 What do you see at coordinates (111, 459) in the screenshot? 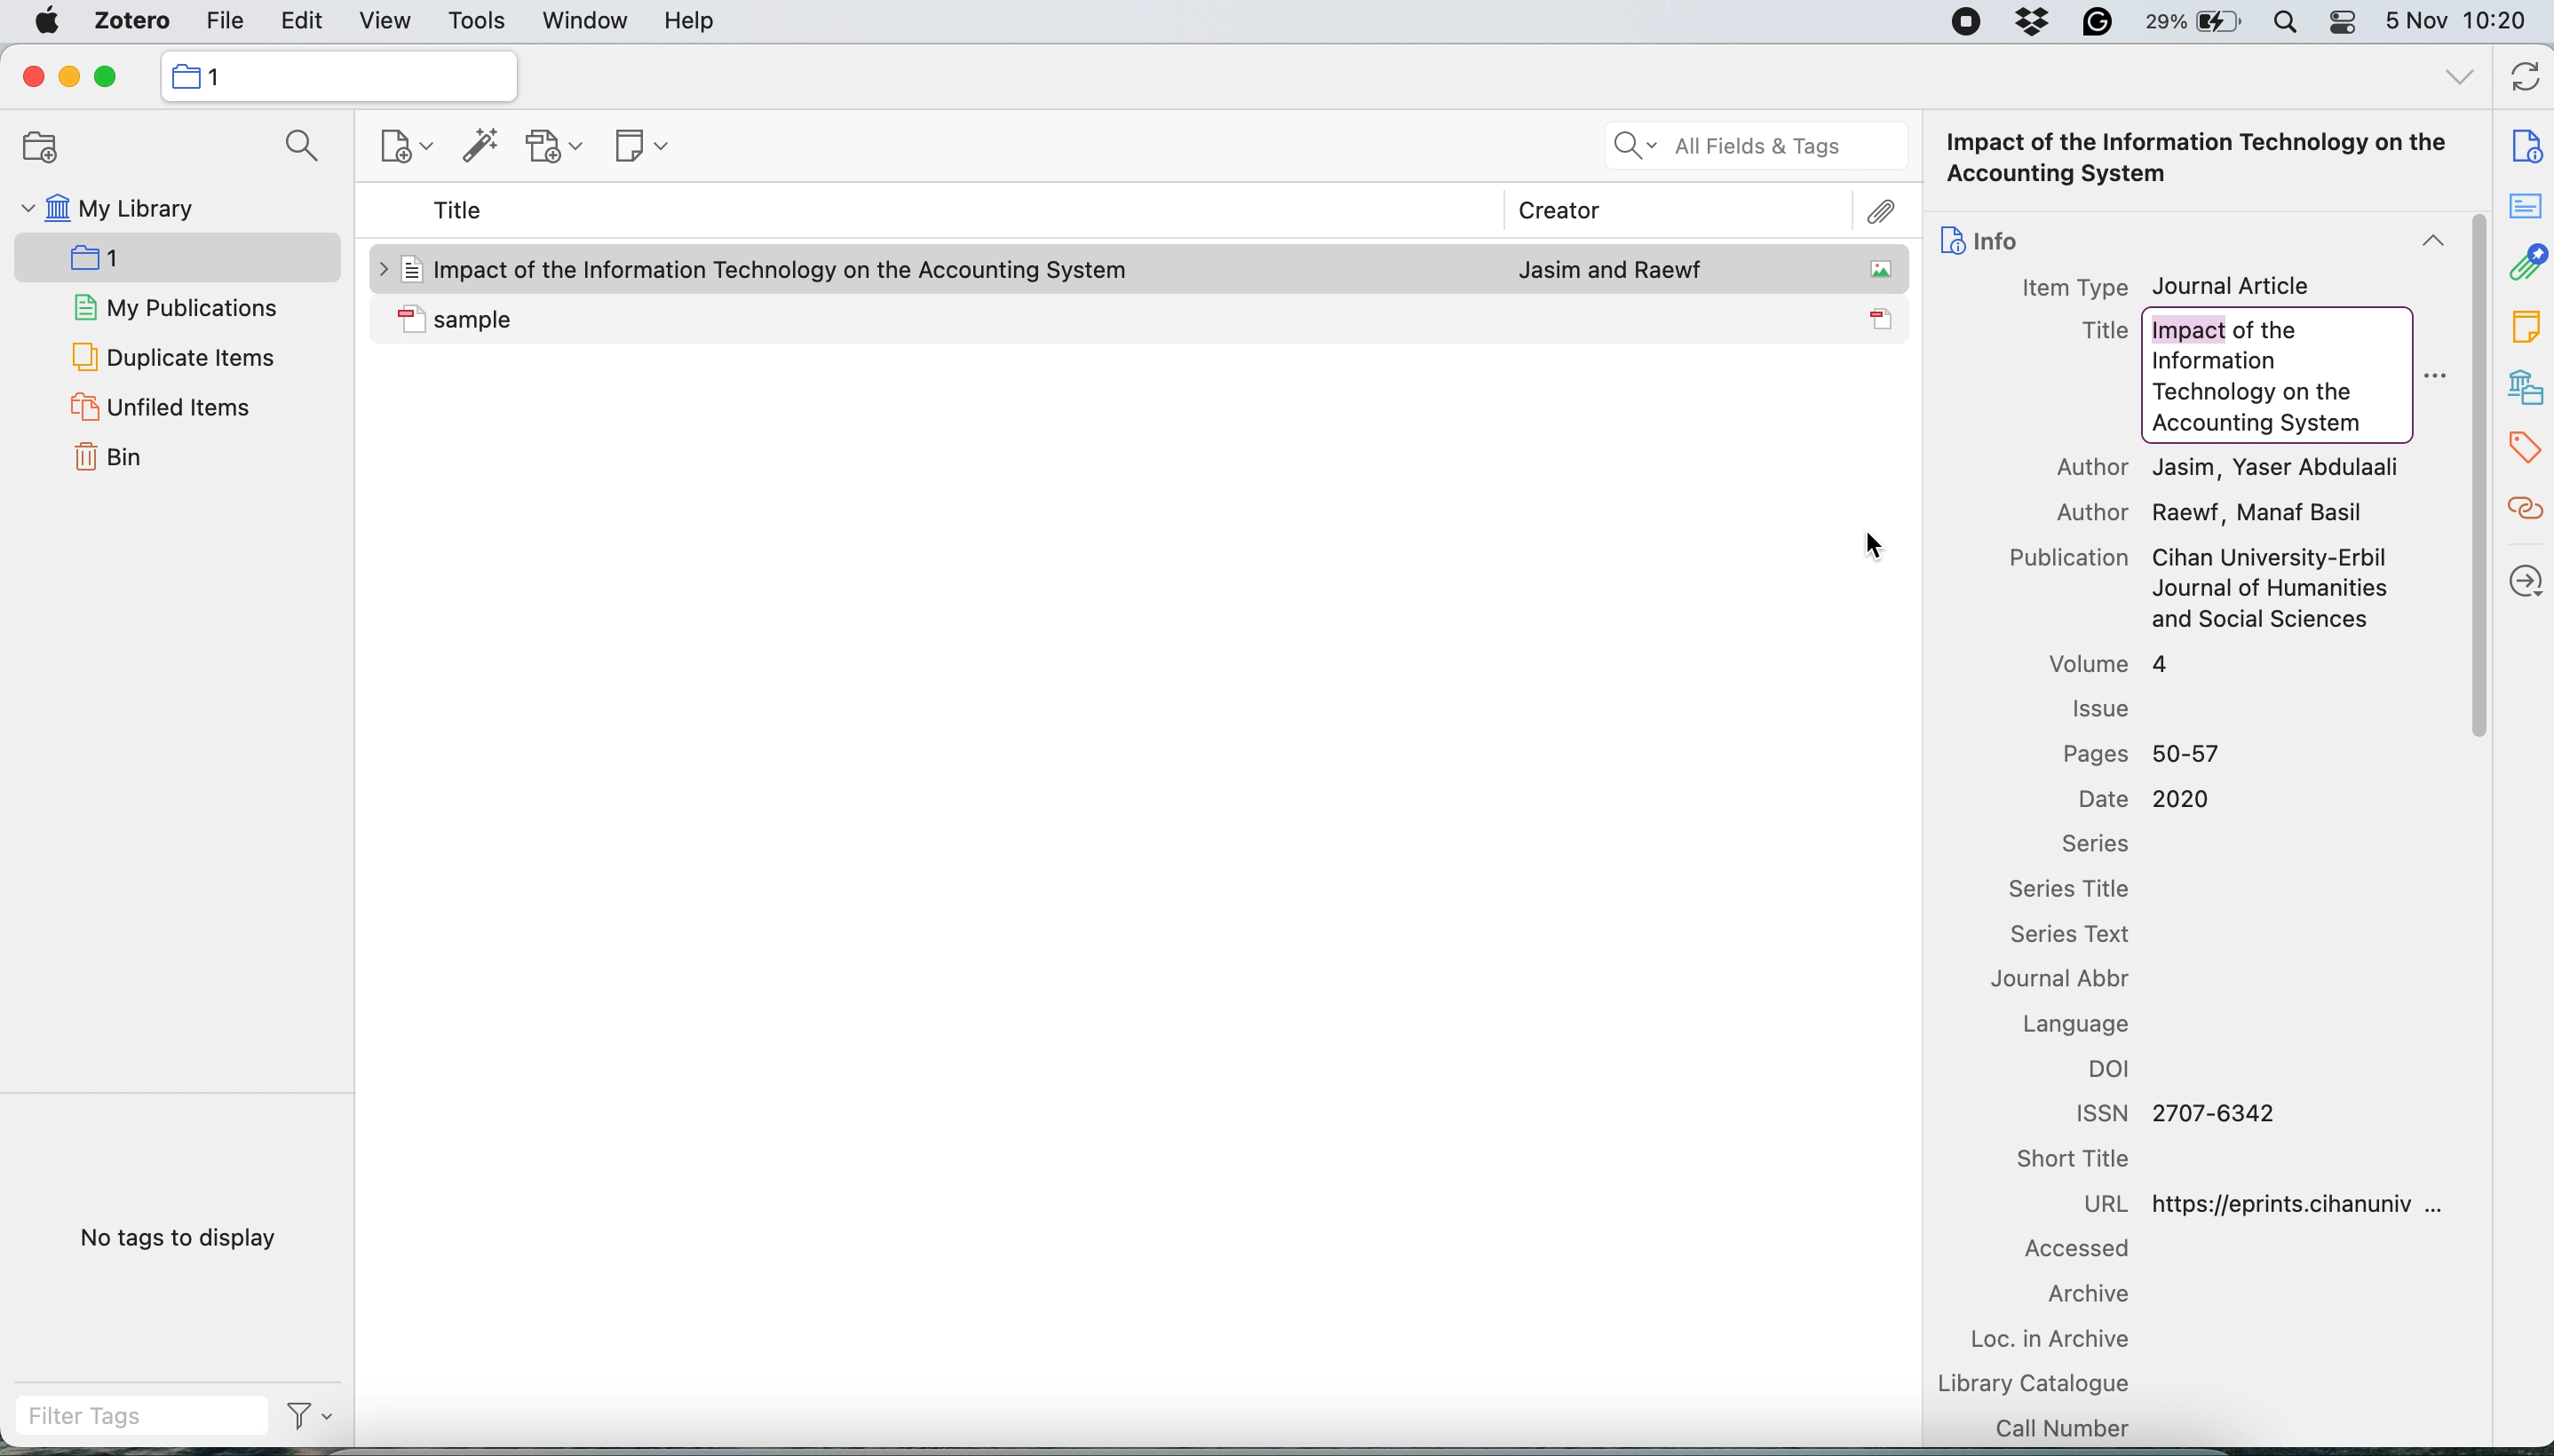
I see `bin` at bounding box center [111, 459].